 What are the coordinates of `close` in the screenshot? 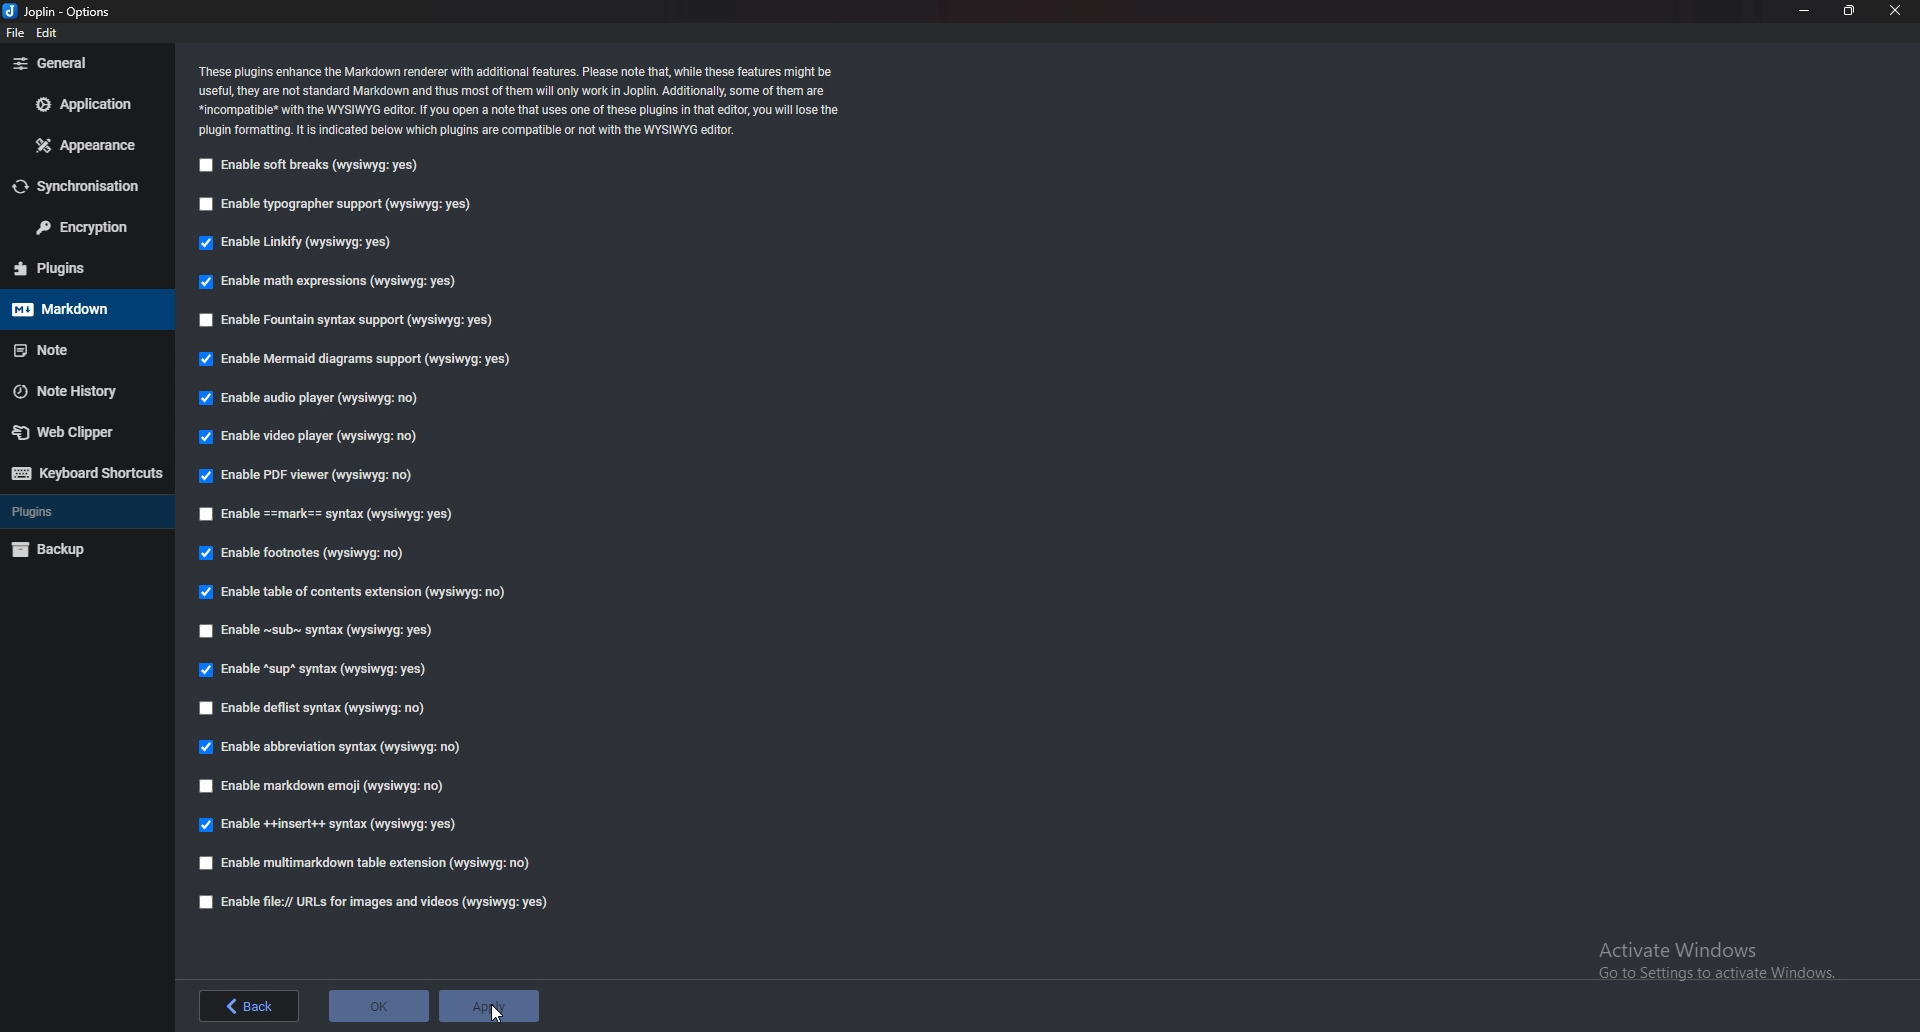 It's located at (1896, 11).